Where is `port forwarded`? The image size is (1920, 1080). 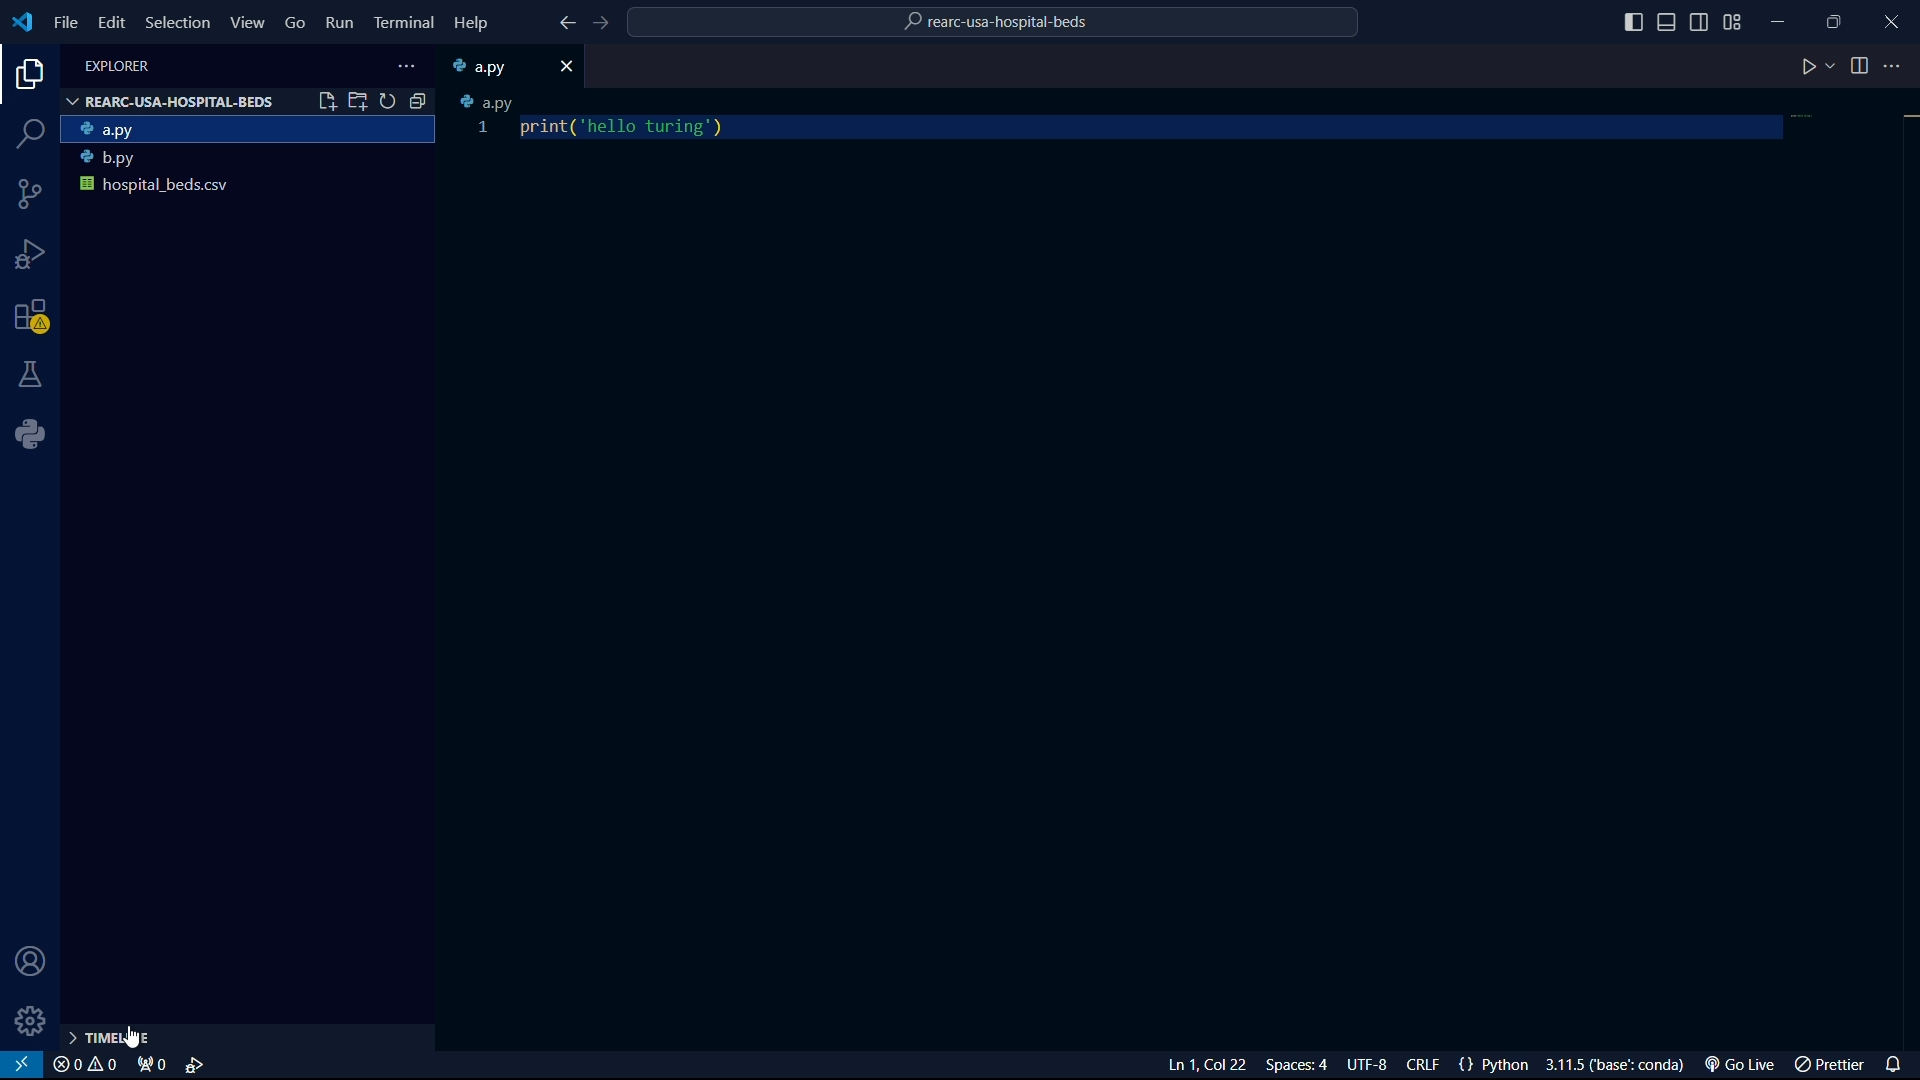
port forwarded is located at coordinates (148, 1066).